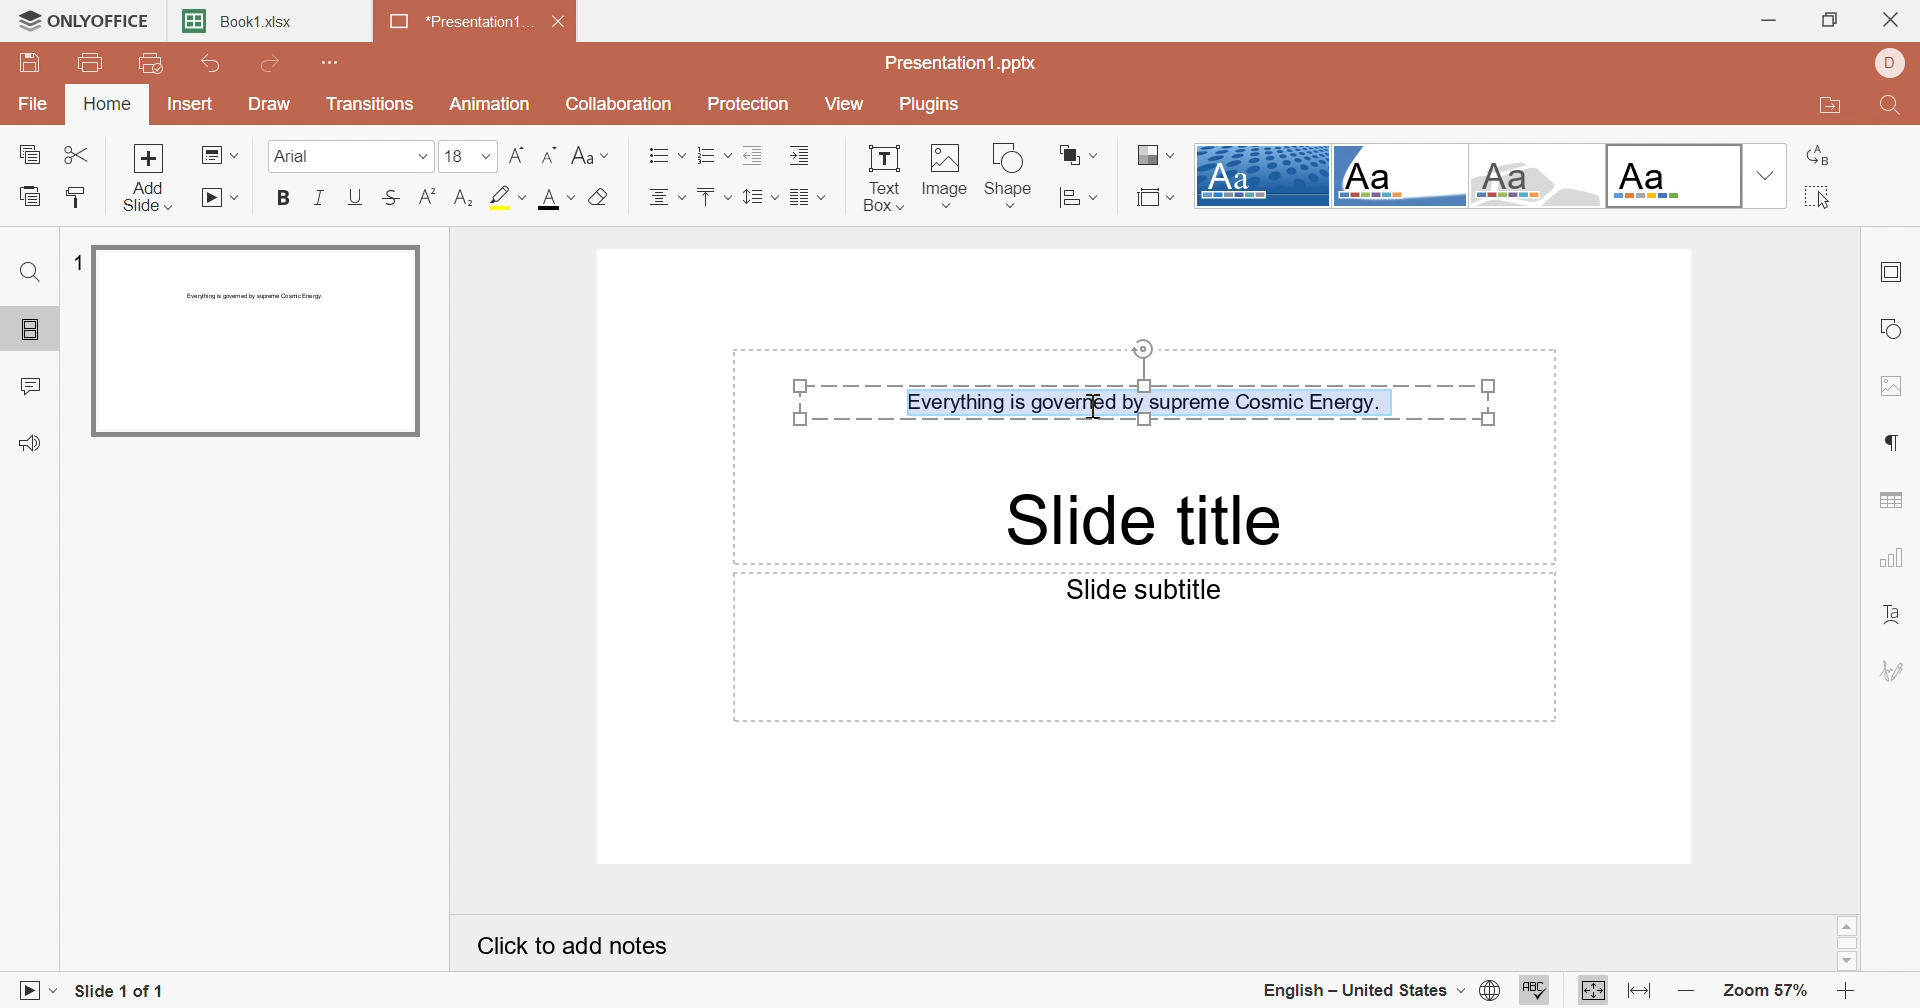  Describe the element at coordinates (355, 196) in the screenshot. I see `Underline` at that location.